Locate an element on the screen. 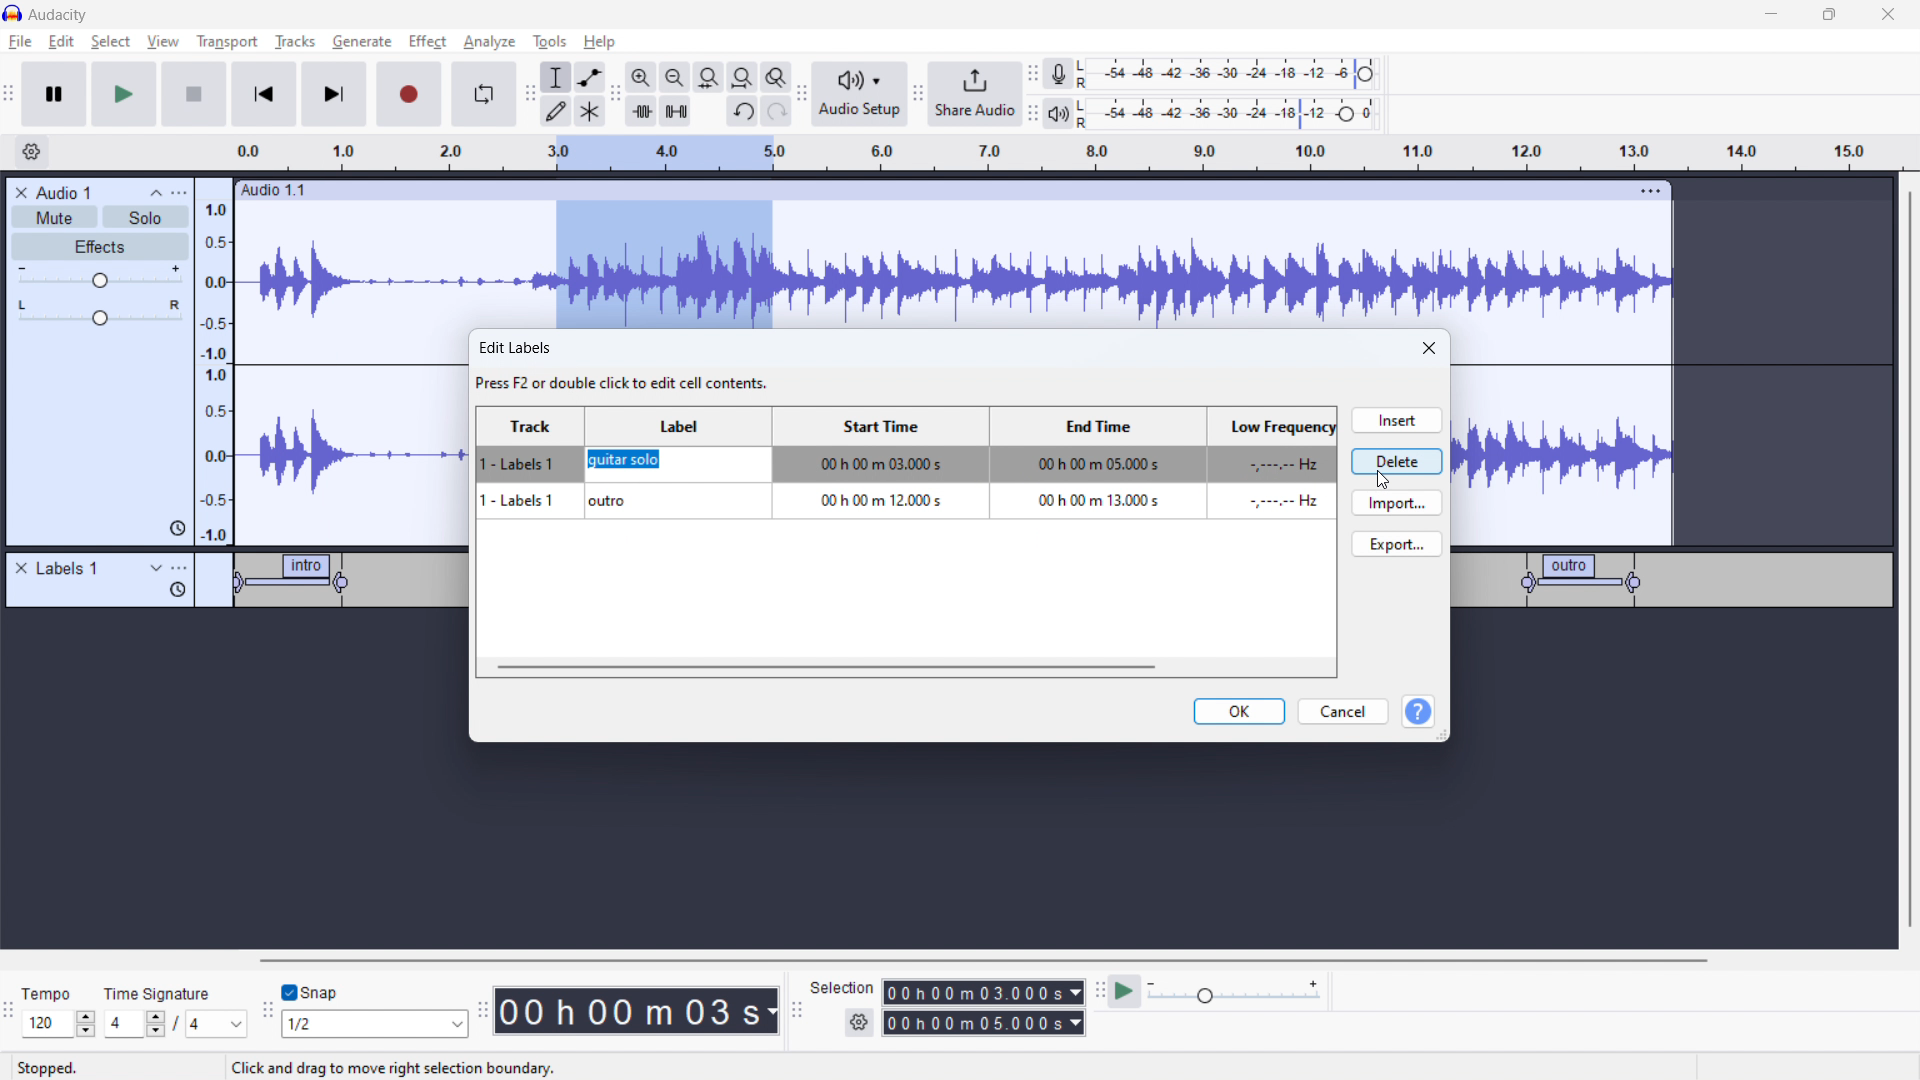 Image resolution: width=1920 pixels, height=1080 pixels. view is located at coordinates (163, 41).